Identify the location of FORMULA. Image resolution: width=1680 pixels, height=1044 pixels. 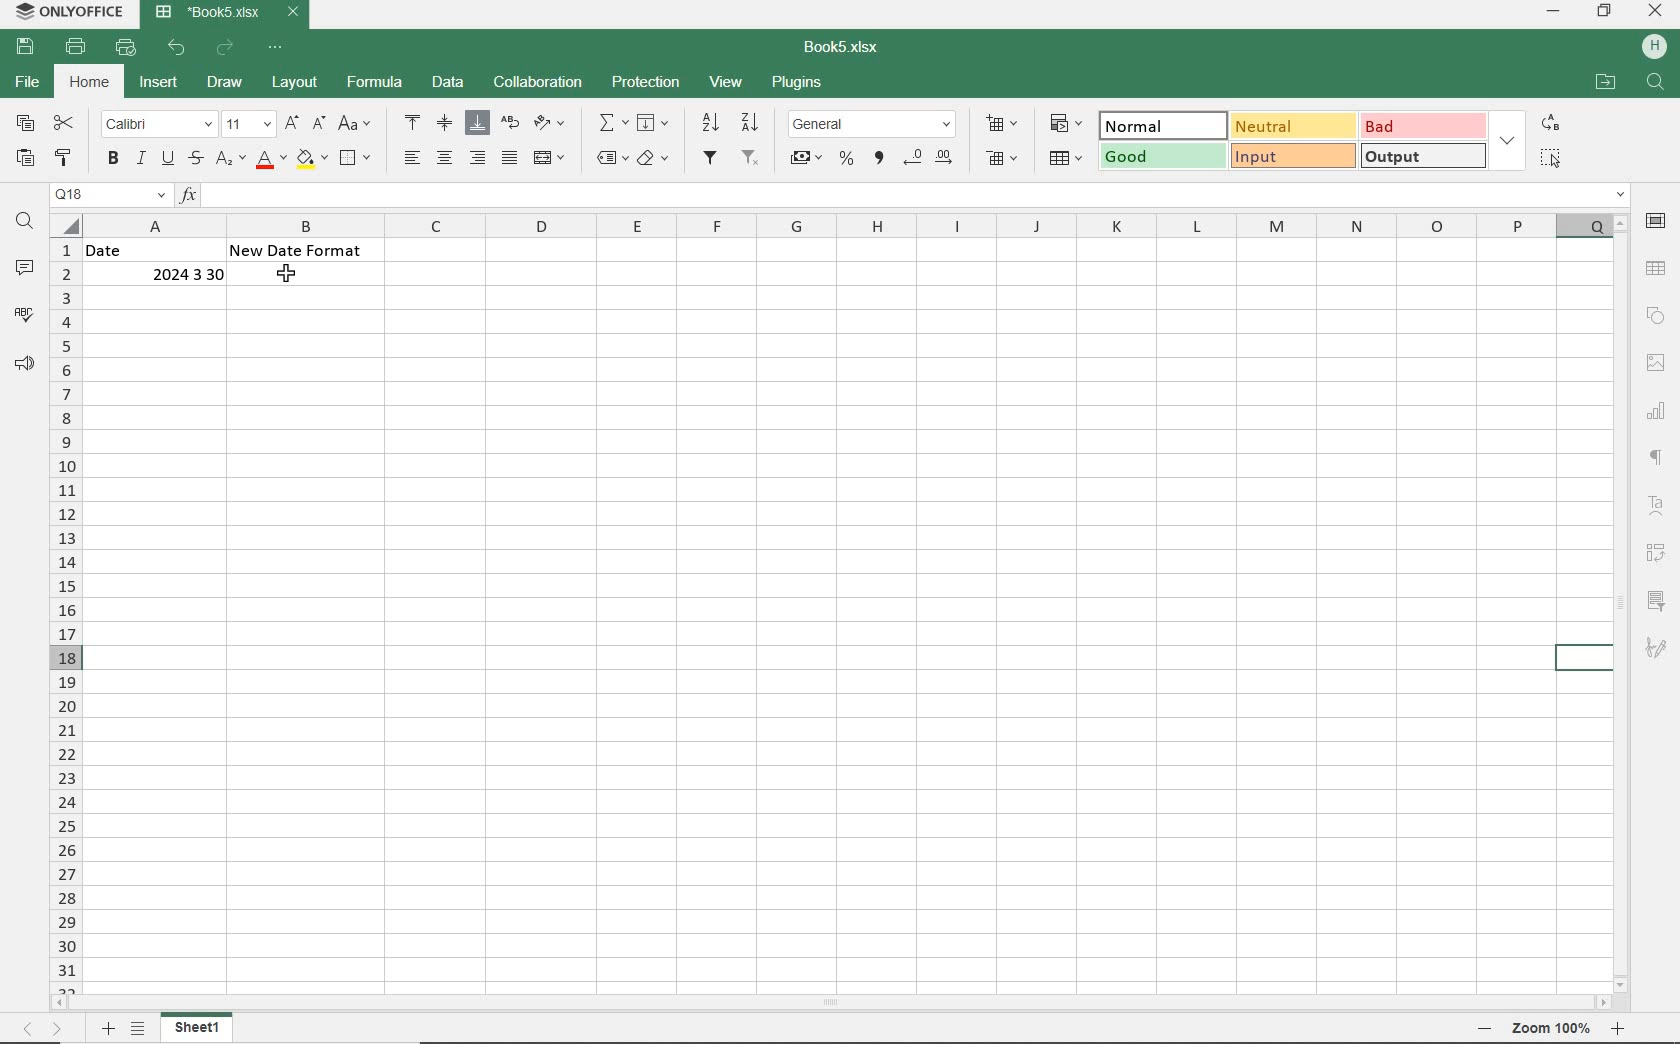
(376, 82).